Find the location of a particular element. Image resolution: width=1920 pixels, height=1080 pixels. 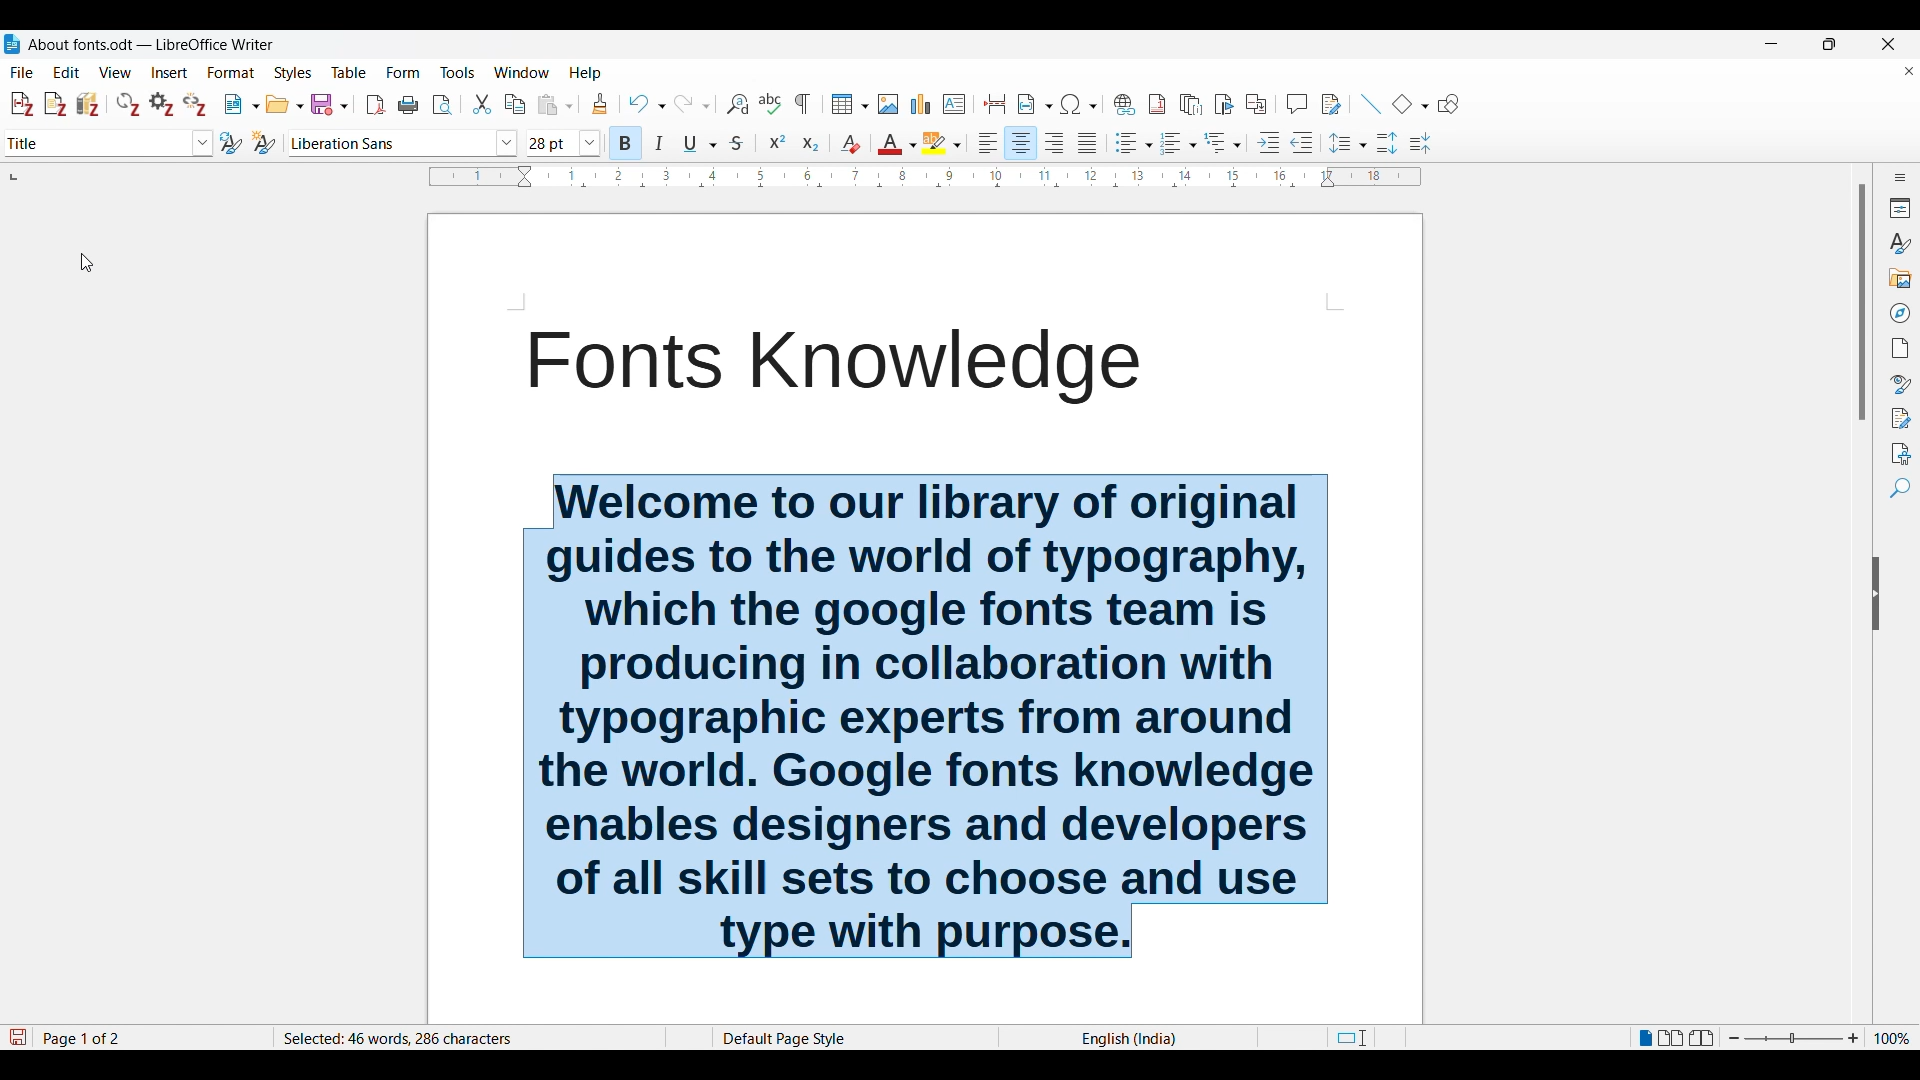

Refresh is located at coordinates (128, 104).